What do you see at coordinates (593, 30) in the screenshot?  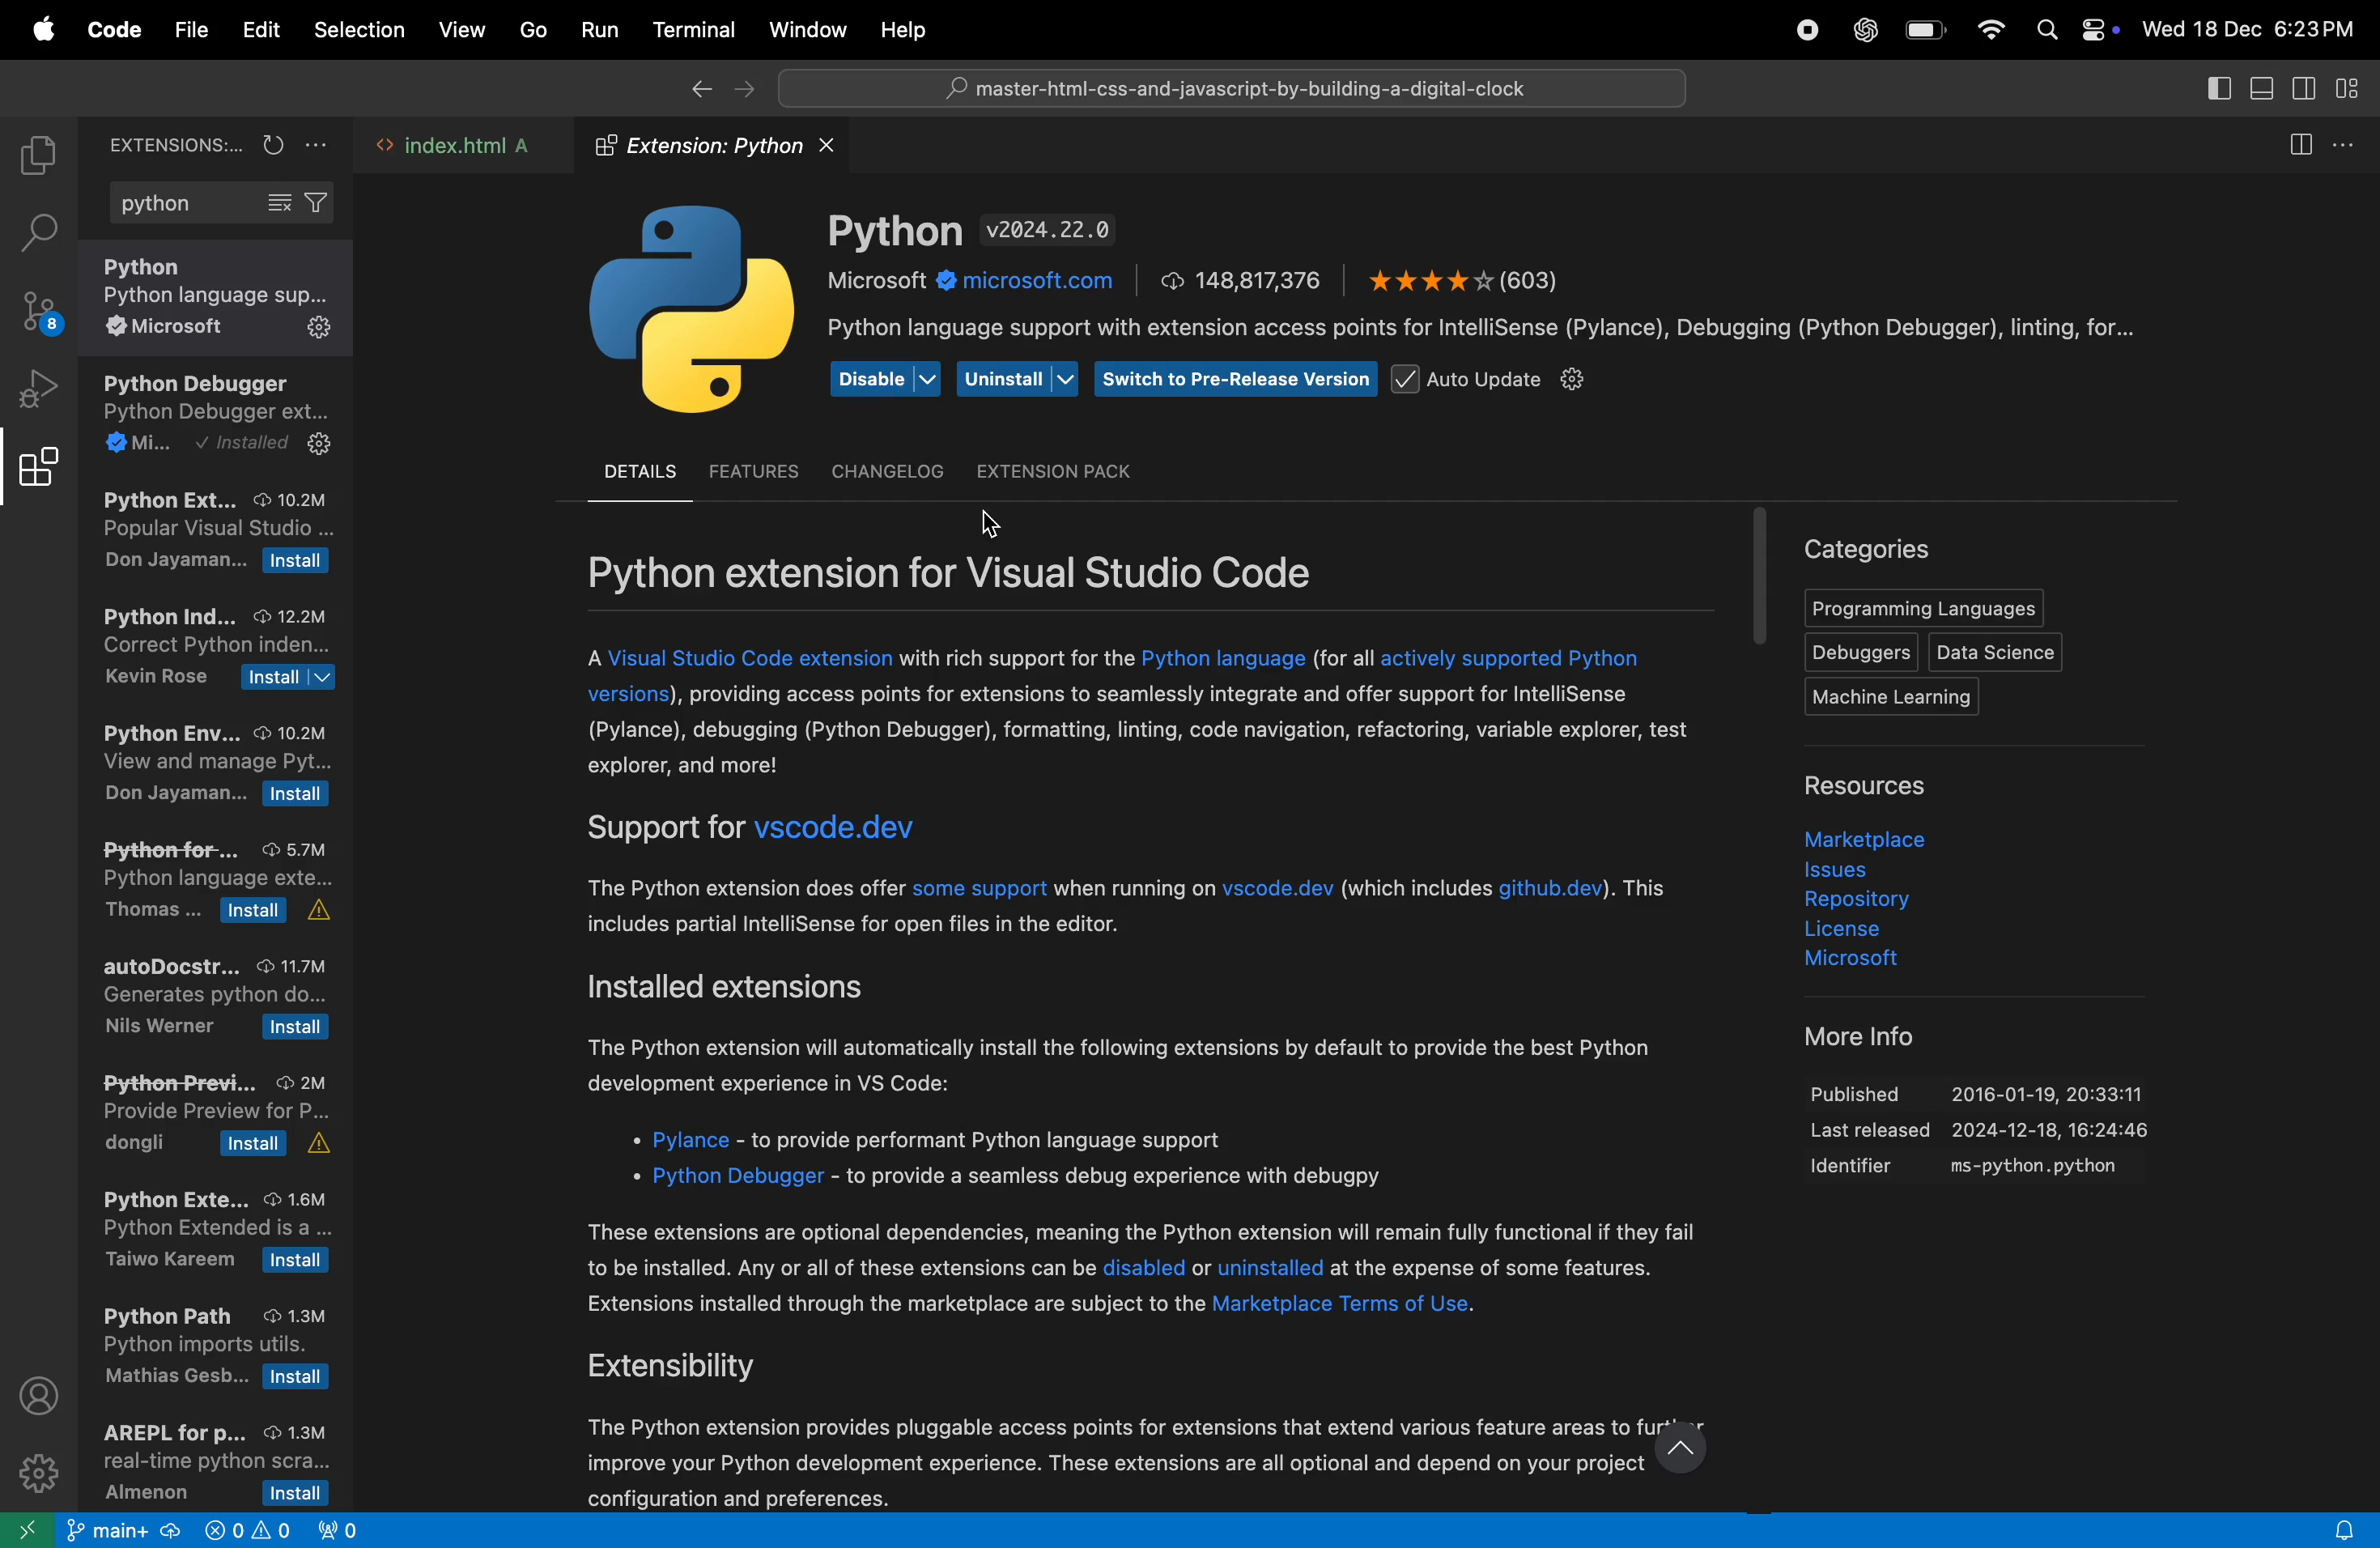 I see `run` at bounding box center [593, 30].